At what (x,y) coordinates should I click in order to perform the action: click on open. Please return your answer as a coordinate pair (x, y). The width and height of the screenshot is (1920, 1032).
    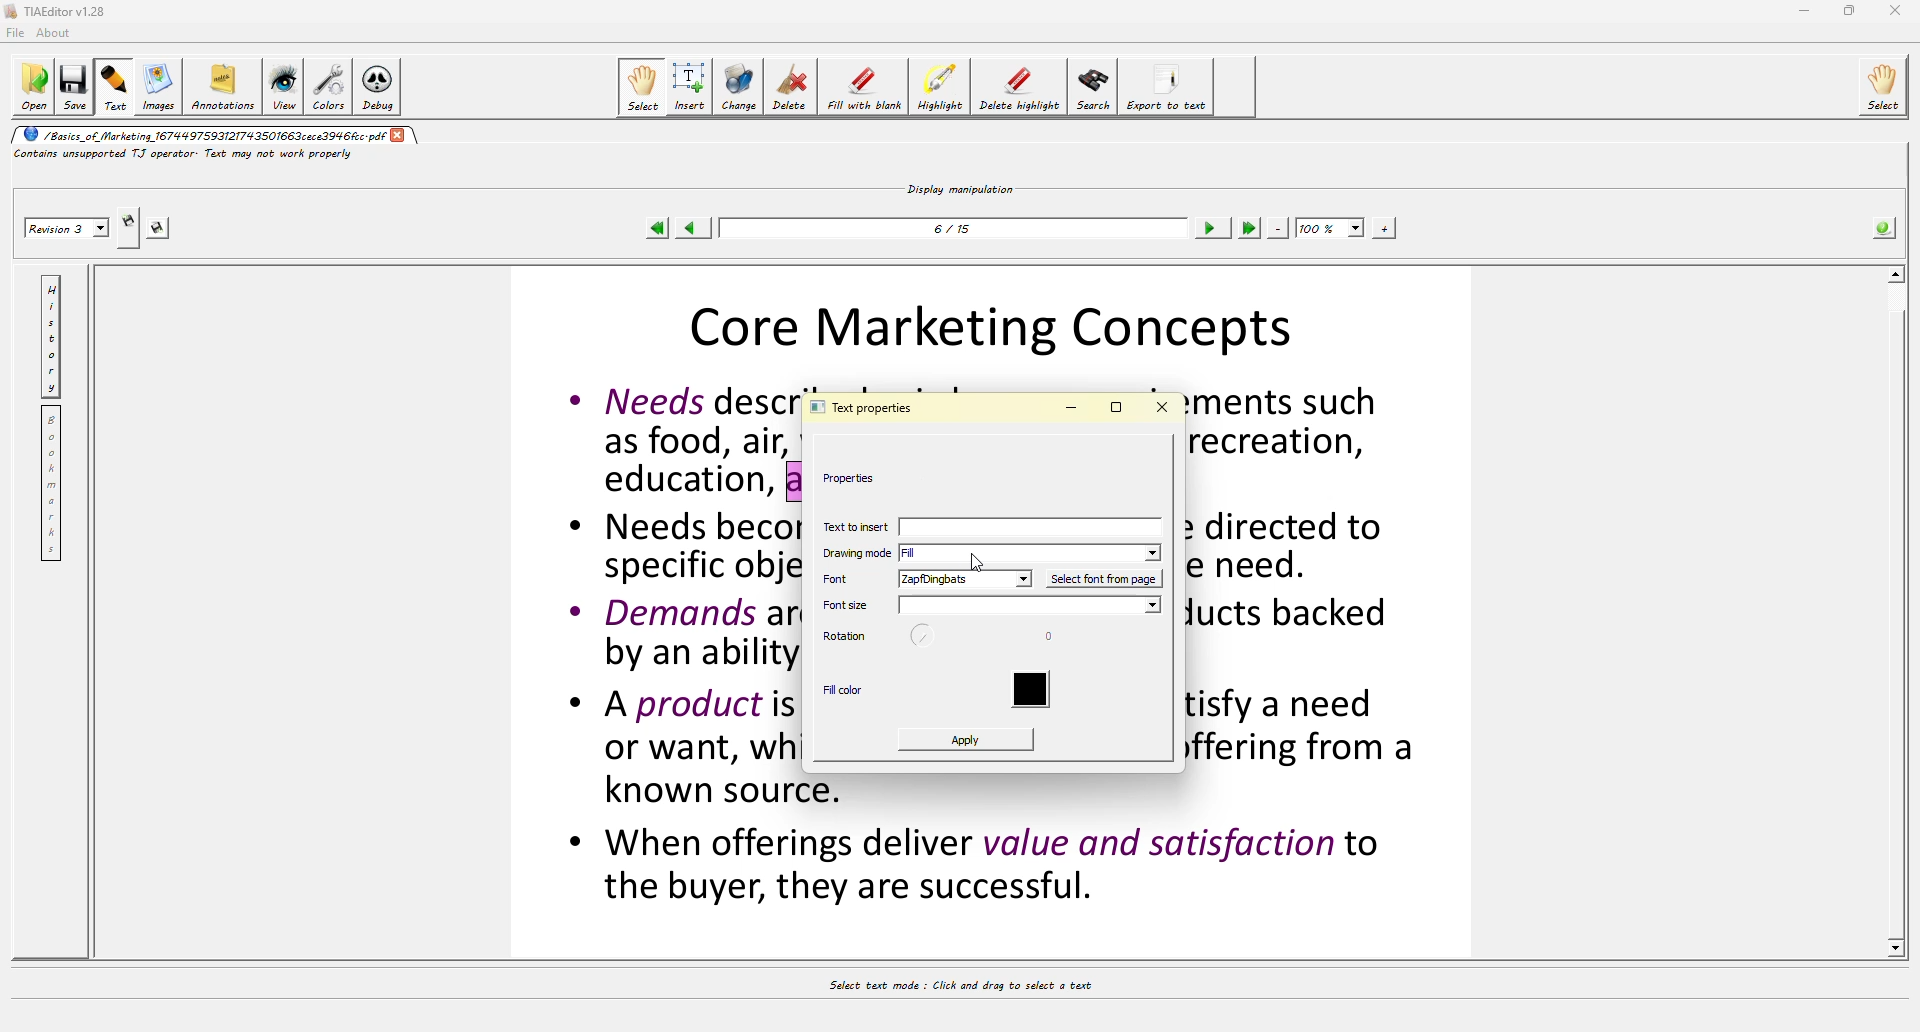
    Looking at the image, I should click on (30, 87).